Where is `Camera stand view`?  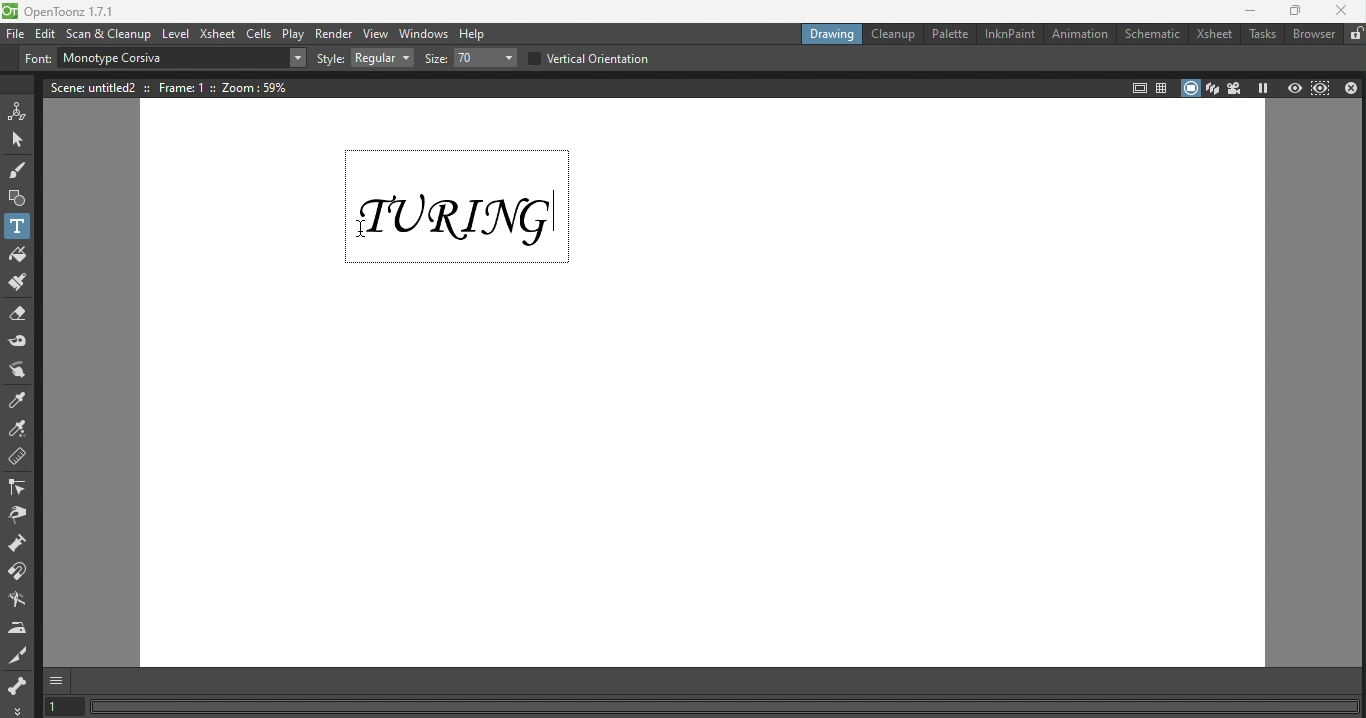 Camera stand view is located at coordinates (1188, 88).